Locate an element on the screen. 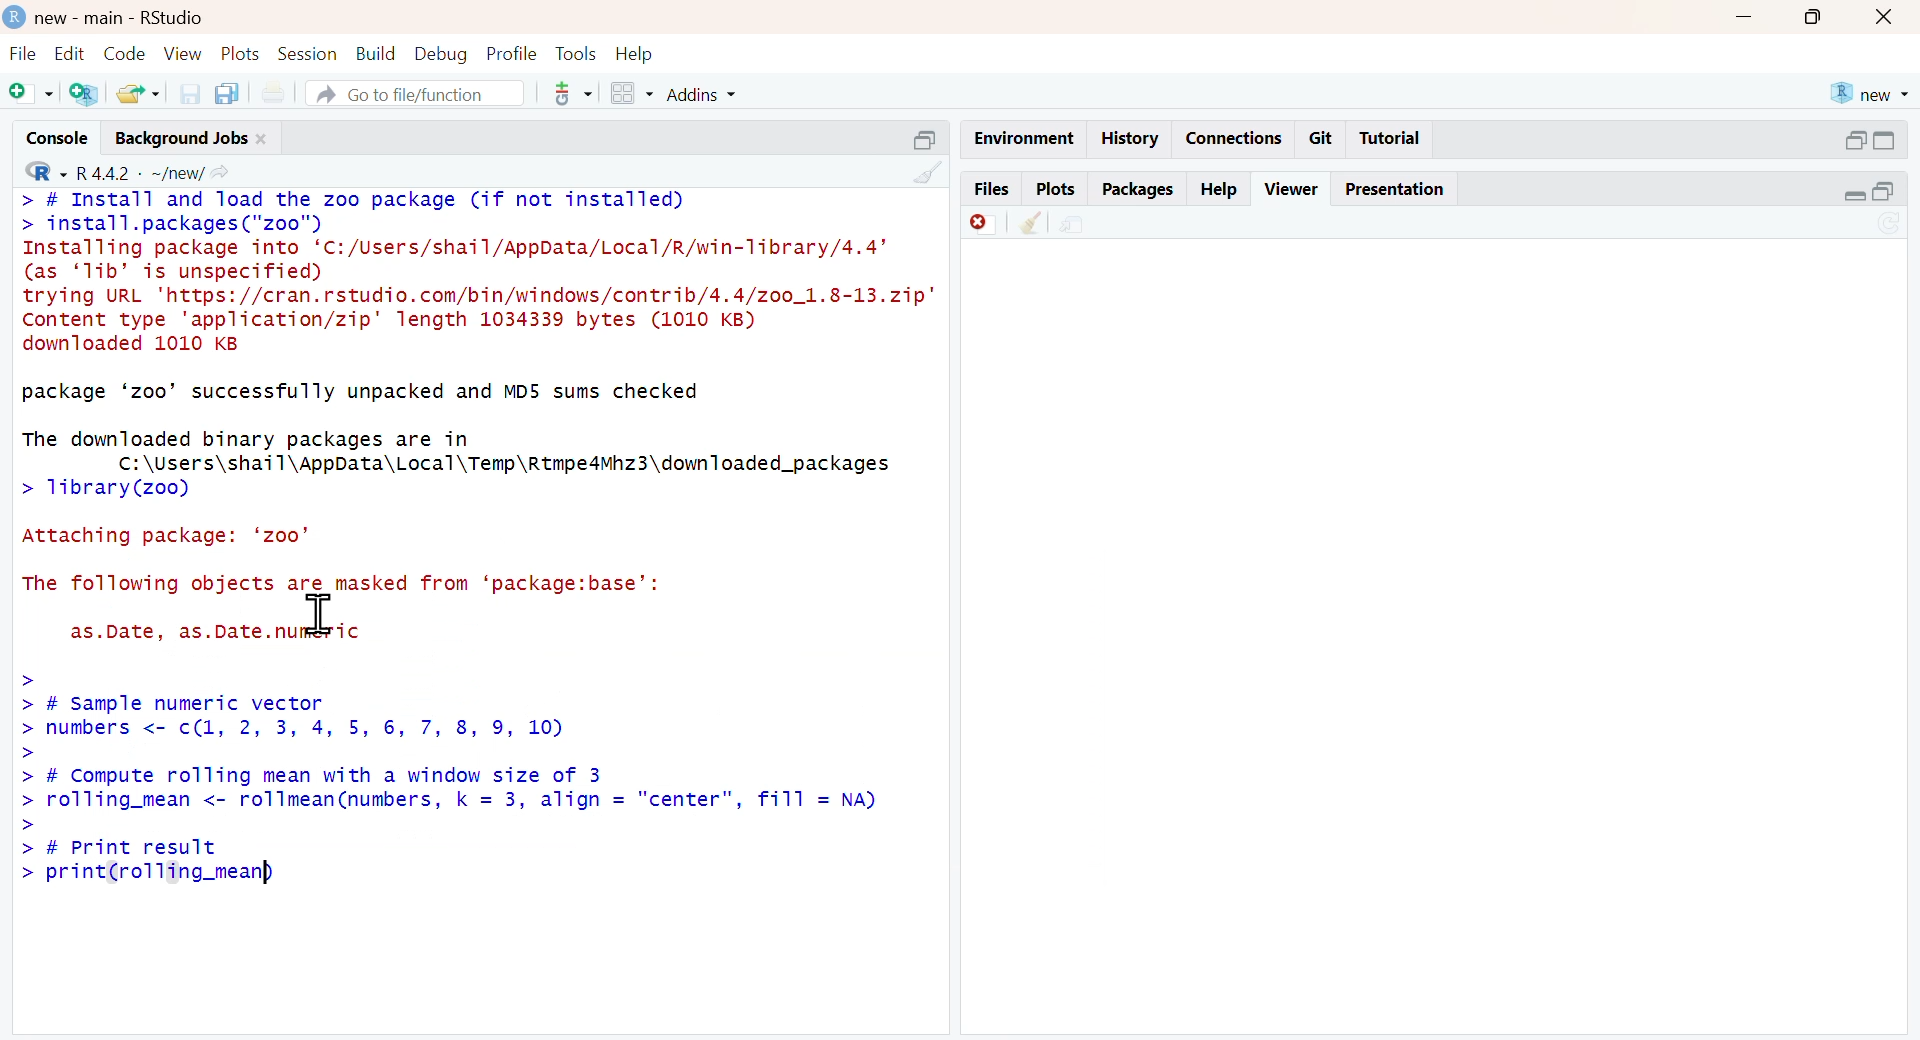  tools is located at coordinates (578, 56).